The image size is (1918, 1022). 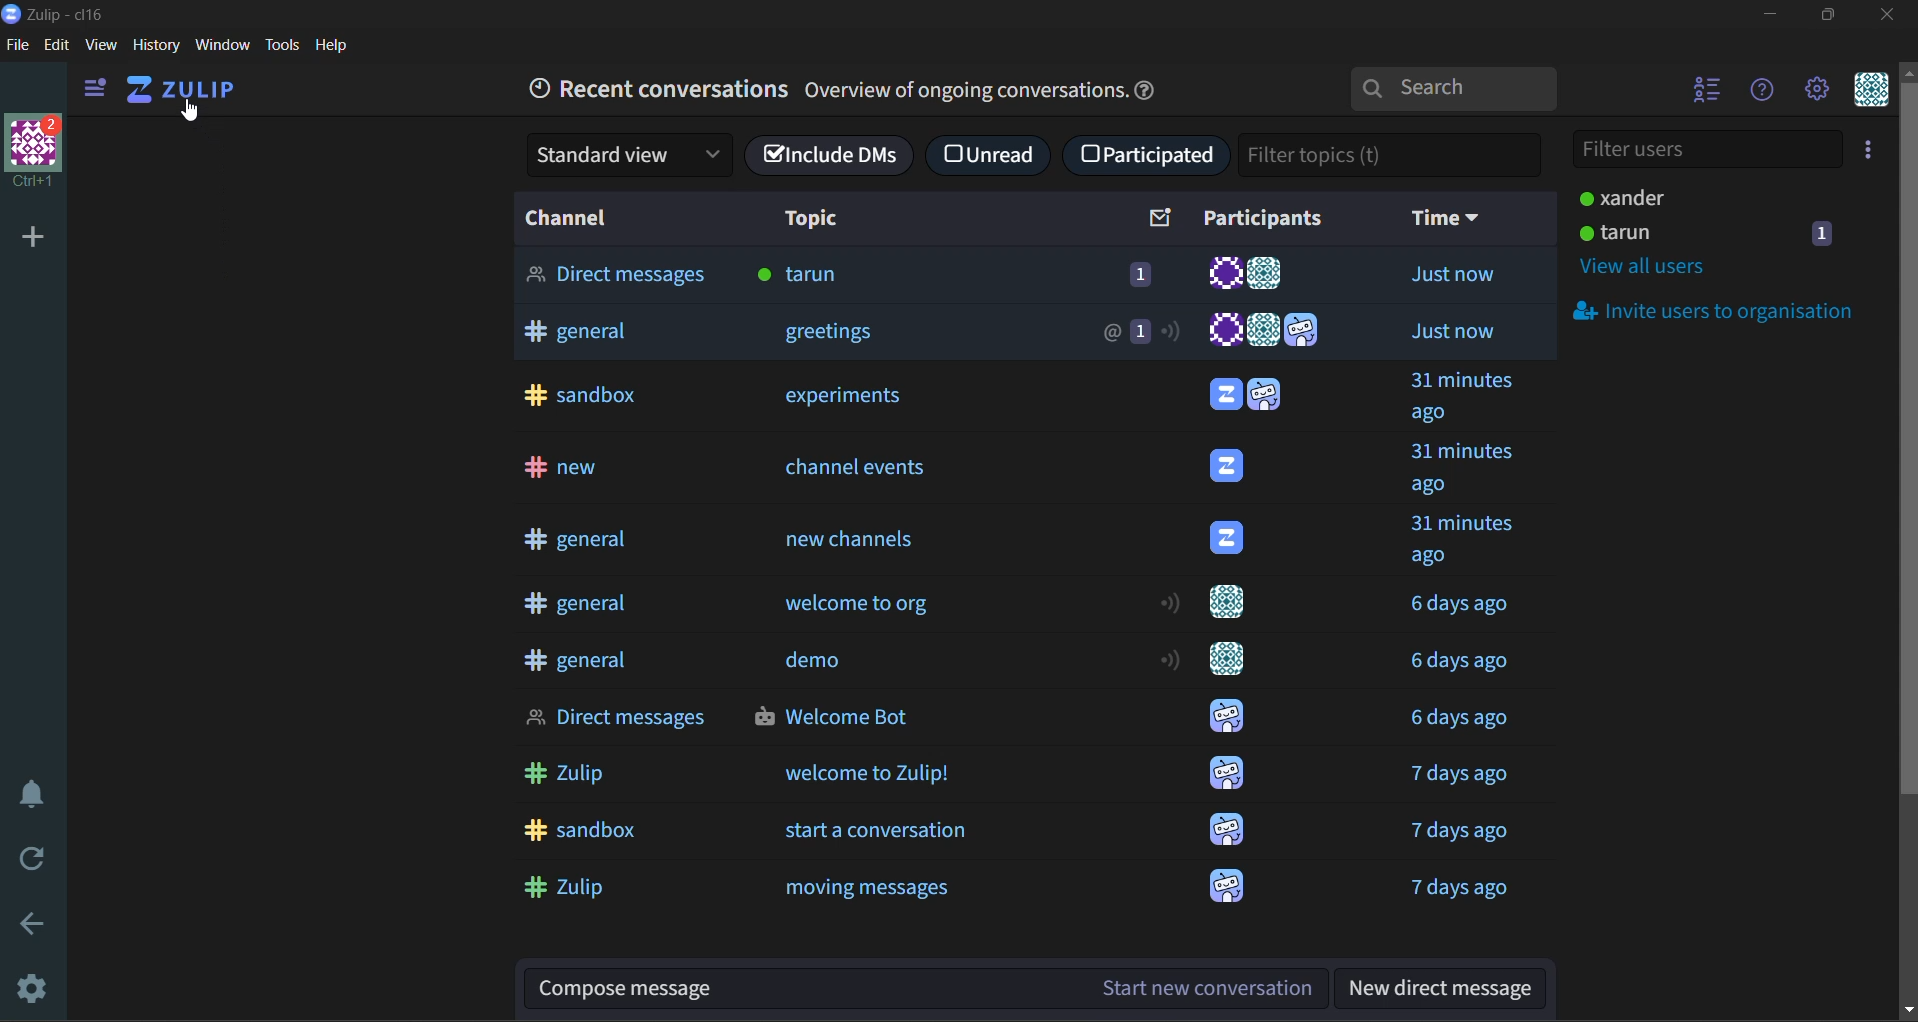 What do you see at coordinates (1229, 602) in the screenshot?
I see `User` at bounding box center [1229, 602].